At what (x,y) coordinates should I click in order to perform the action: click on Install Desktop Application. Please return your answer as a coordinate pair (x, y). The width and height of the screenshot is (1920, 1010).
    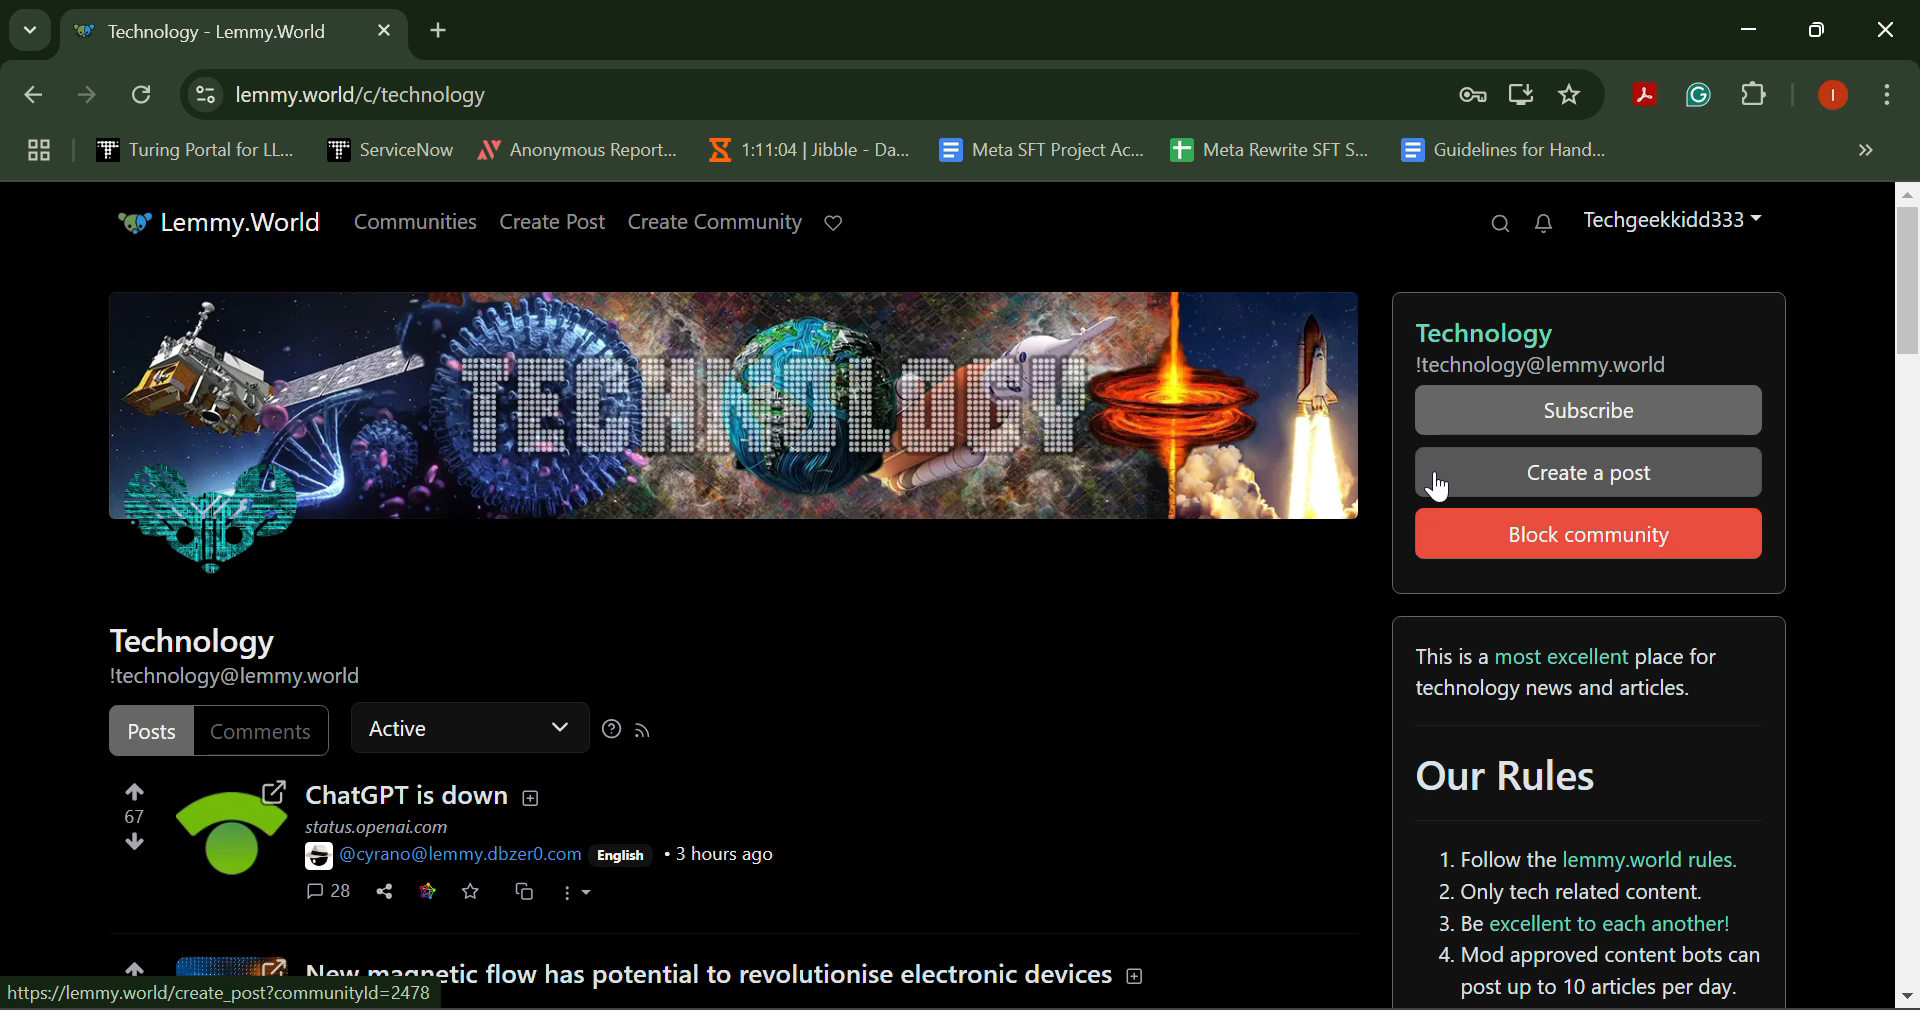
    Looking at the image, I should click on (1520, 97).